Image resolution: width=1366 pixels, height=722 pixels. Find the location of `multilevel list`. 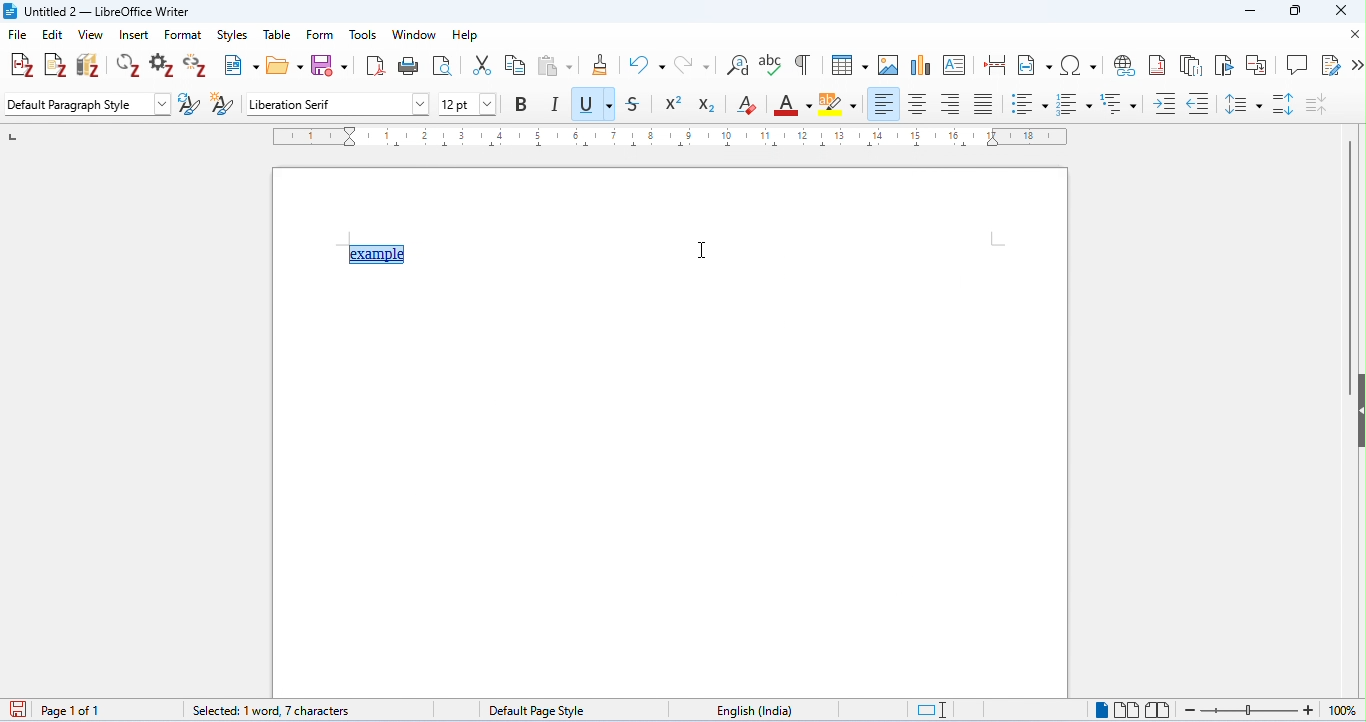

multilevel list is located at coordinates (1121, 105).